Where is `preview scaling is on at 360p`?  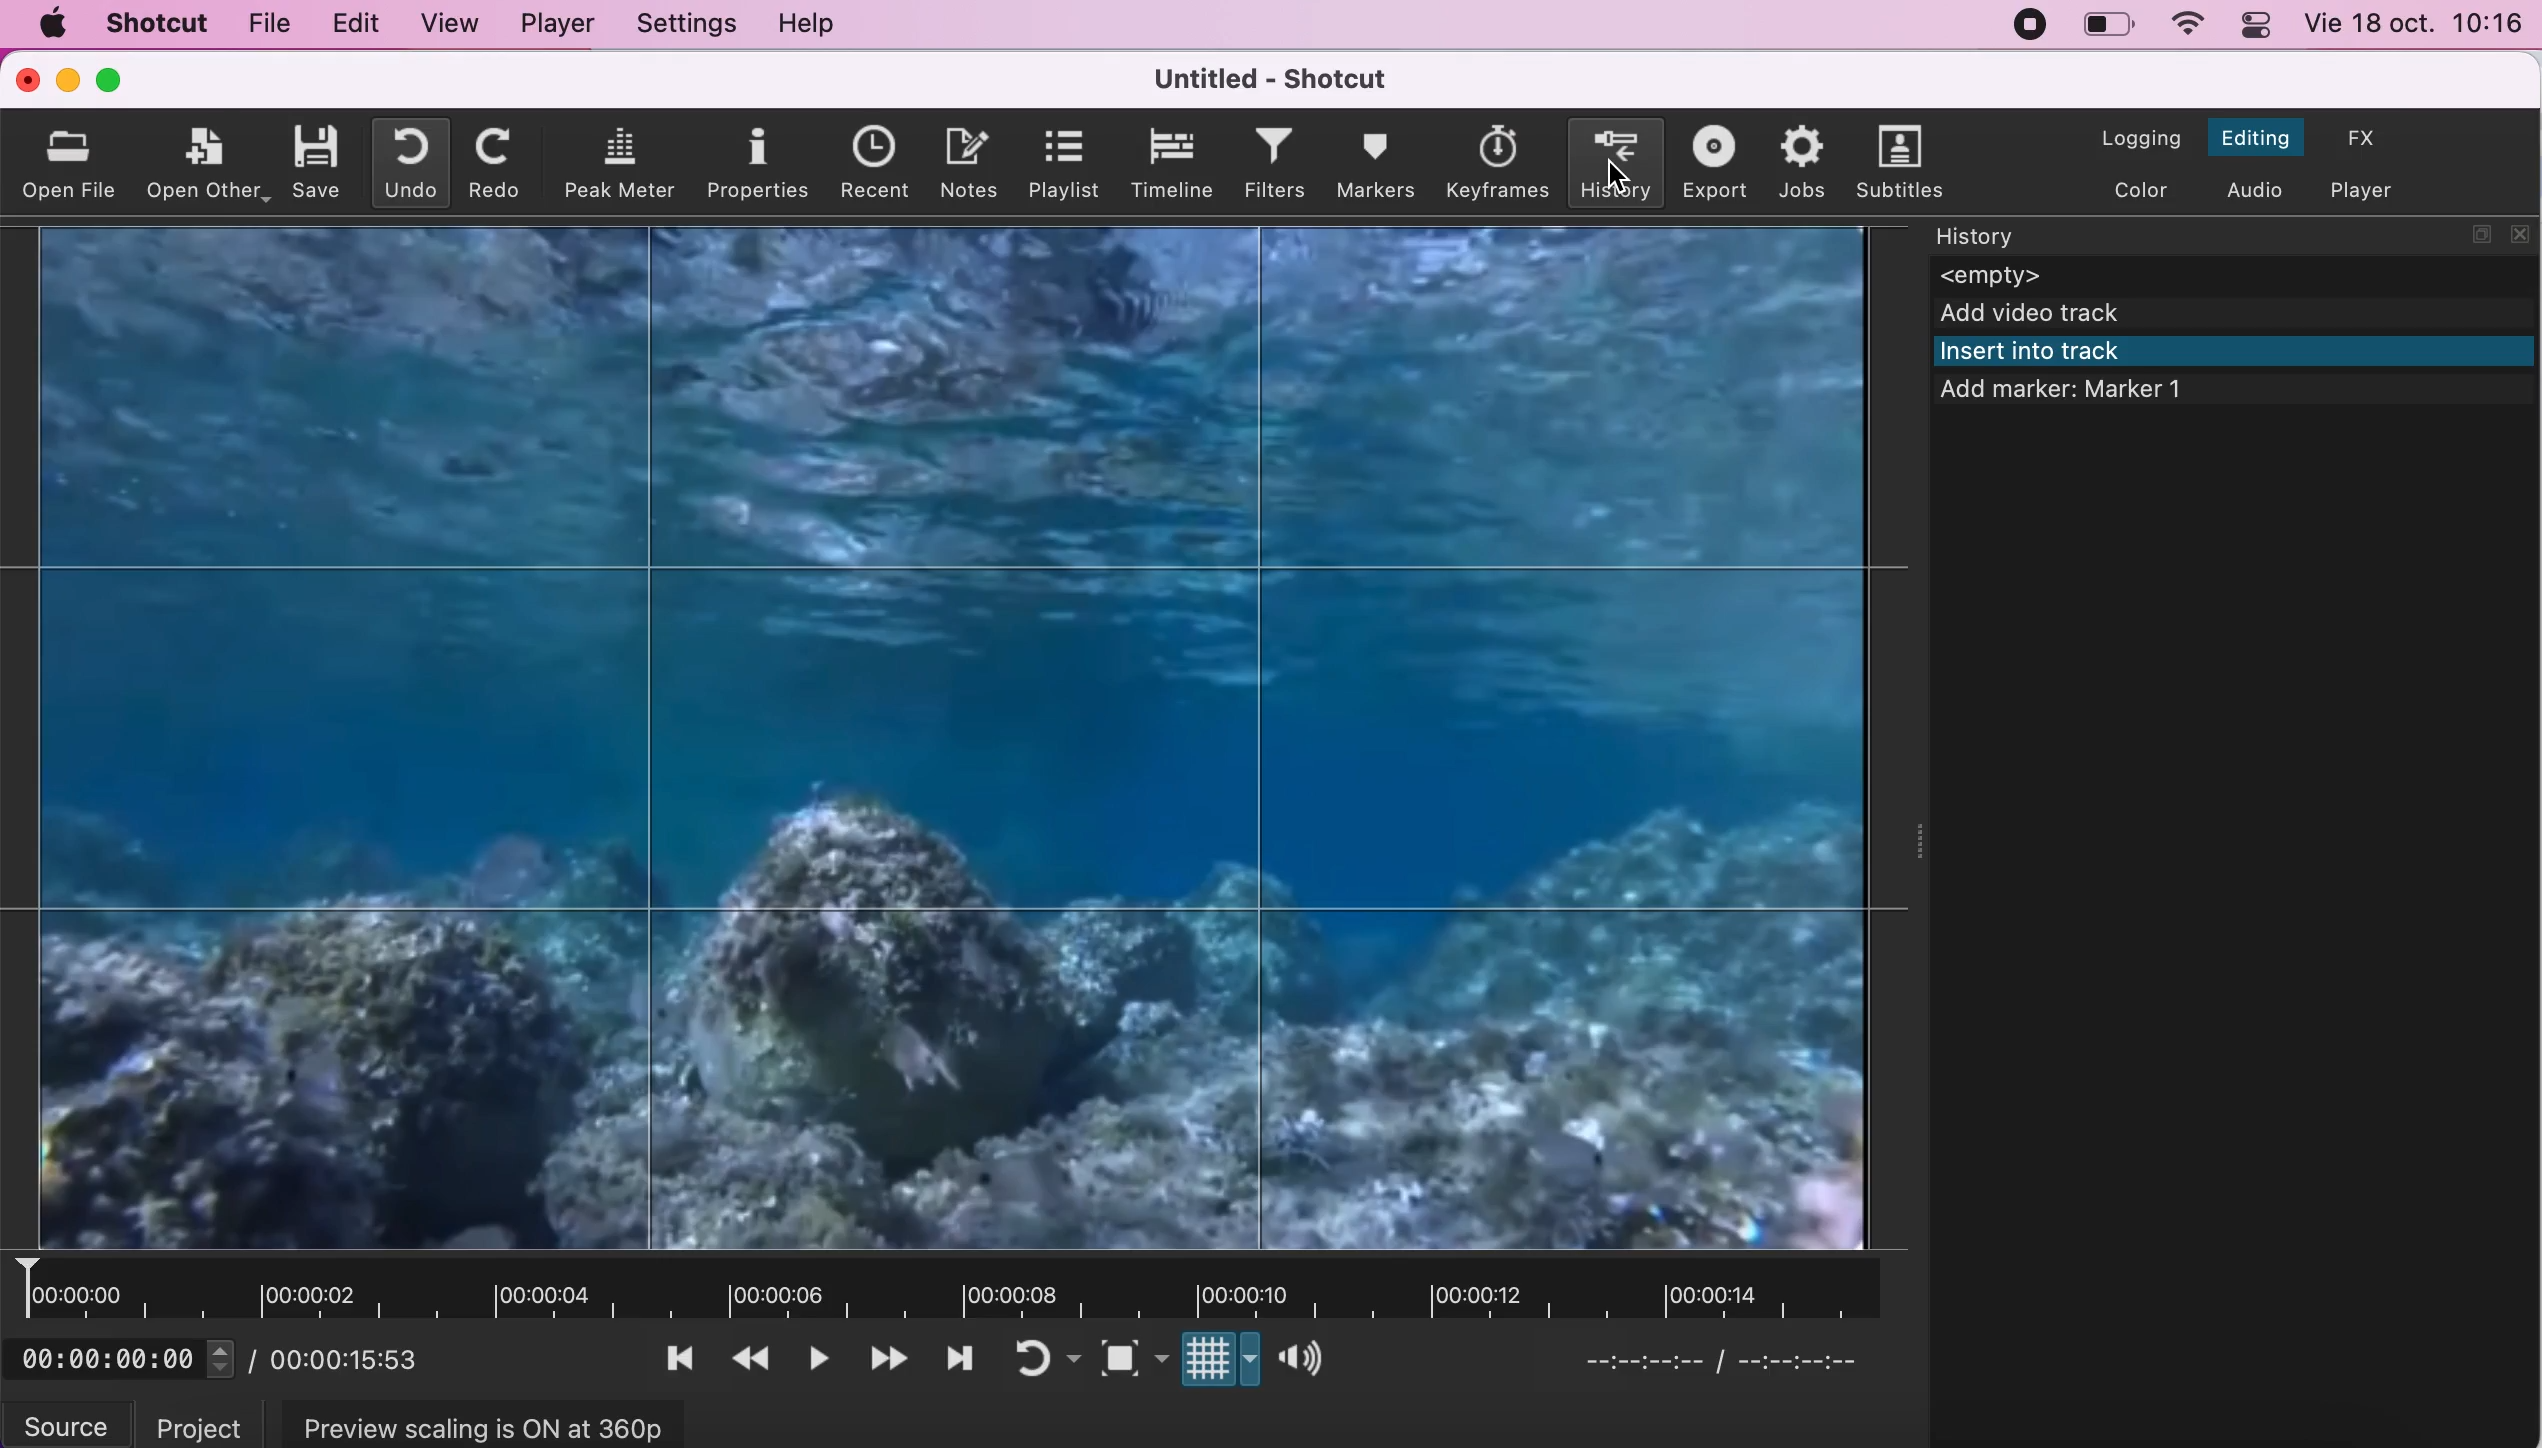 preview scaling is on at 360p is located at coordinates (493, 1422).